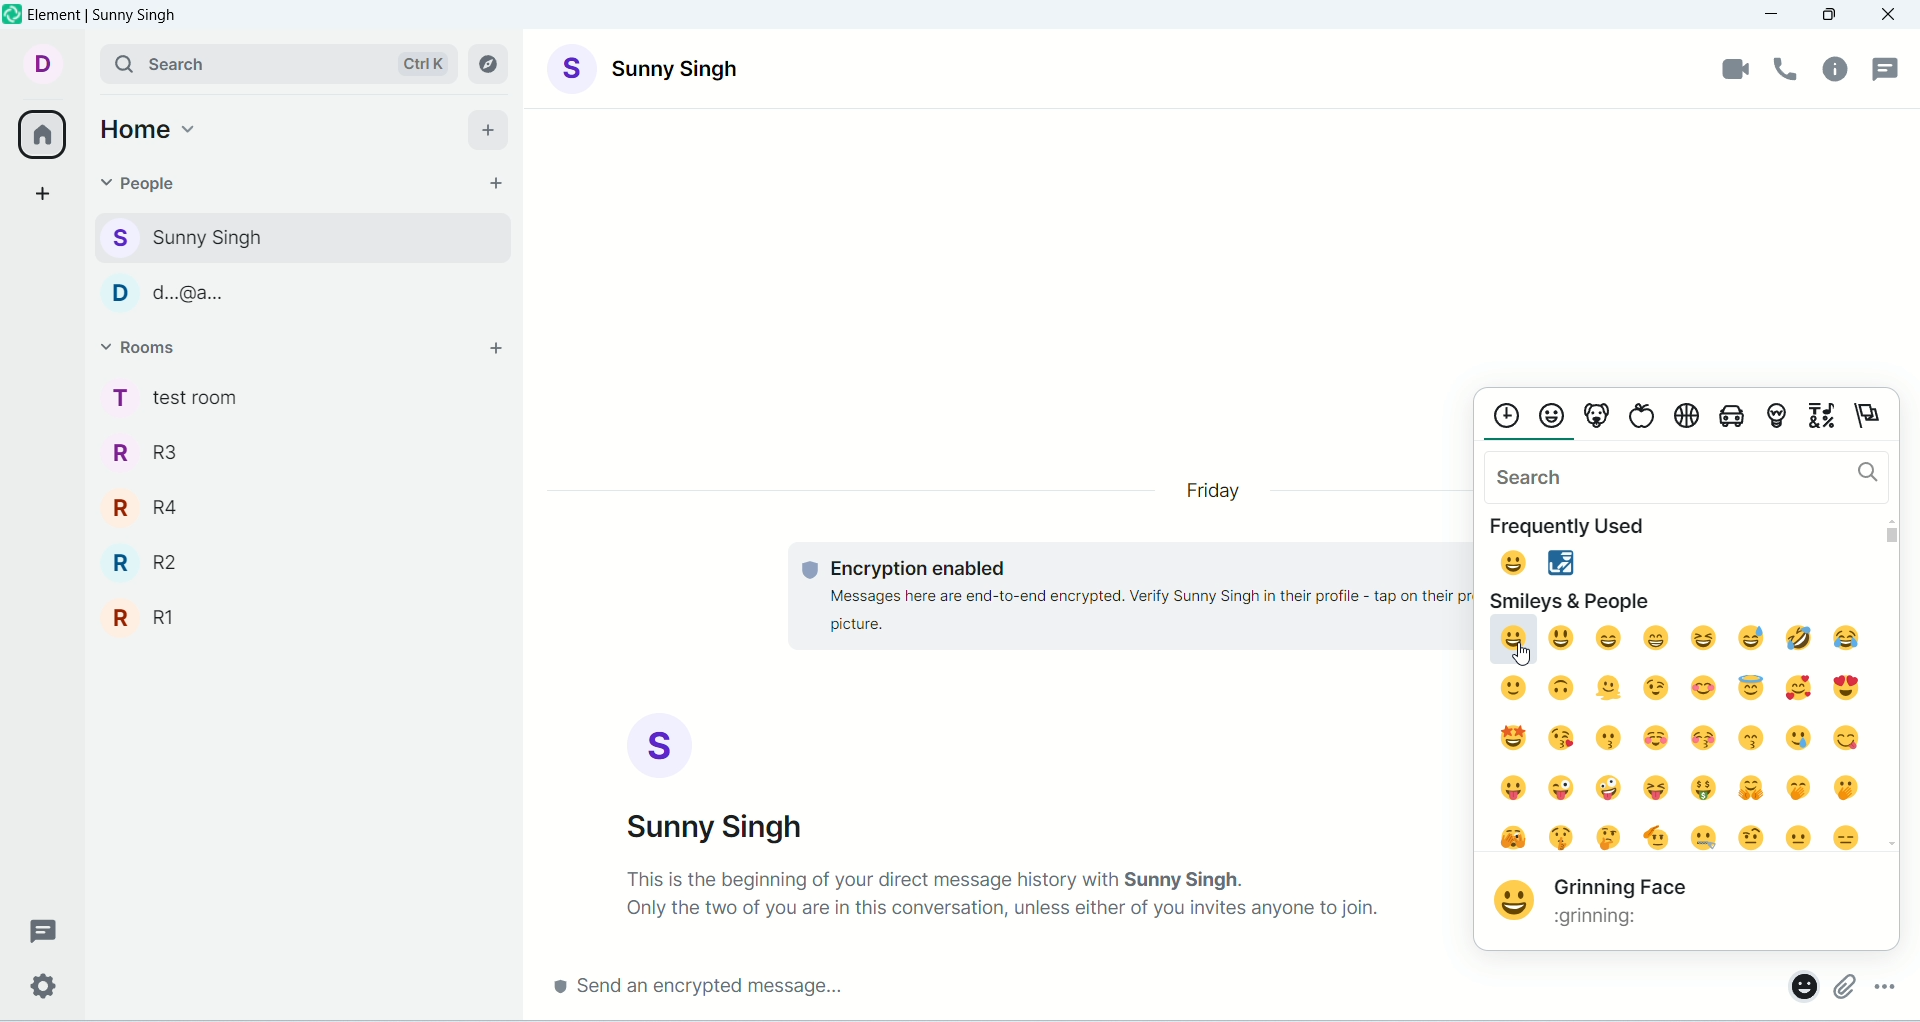 Image resolution: width=1920 pixels, height=1022 pixels. I want to click on test, so click(1120, 598).